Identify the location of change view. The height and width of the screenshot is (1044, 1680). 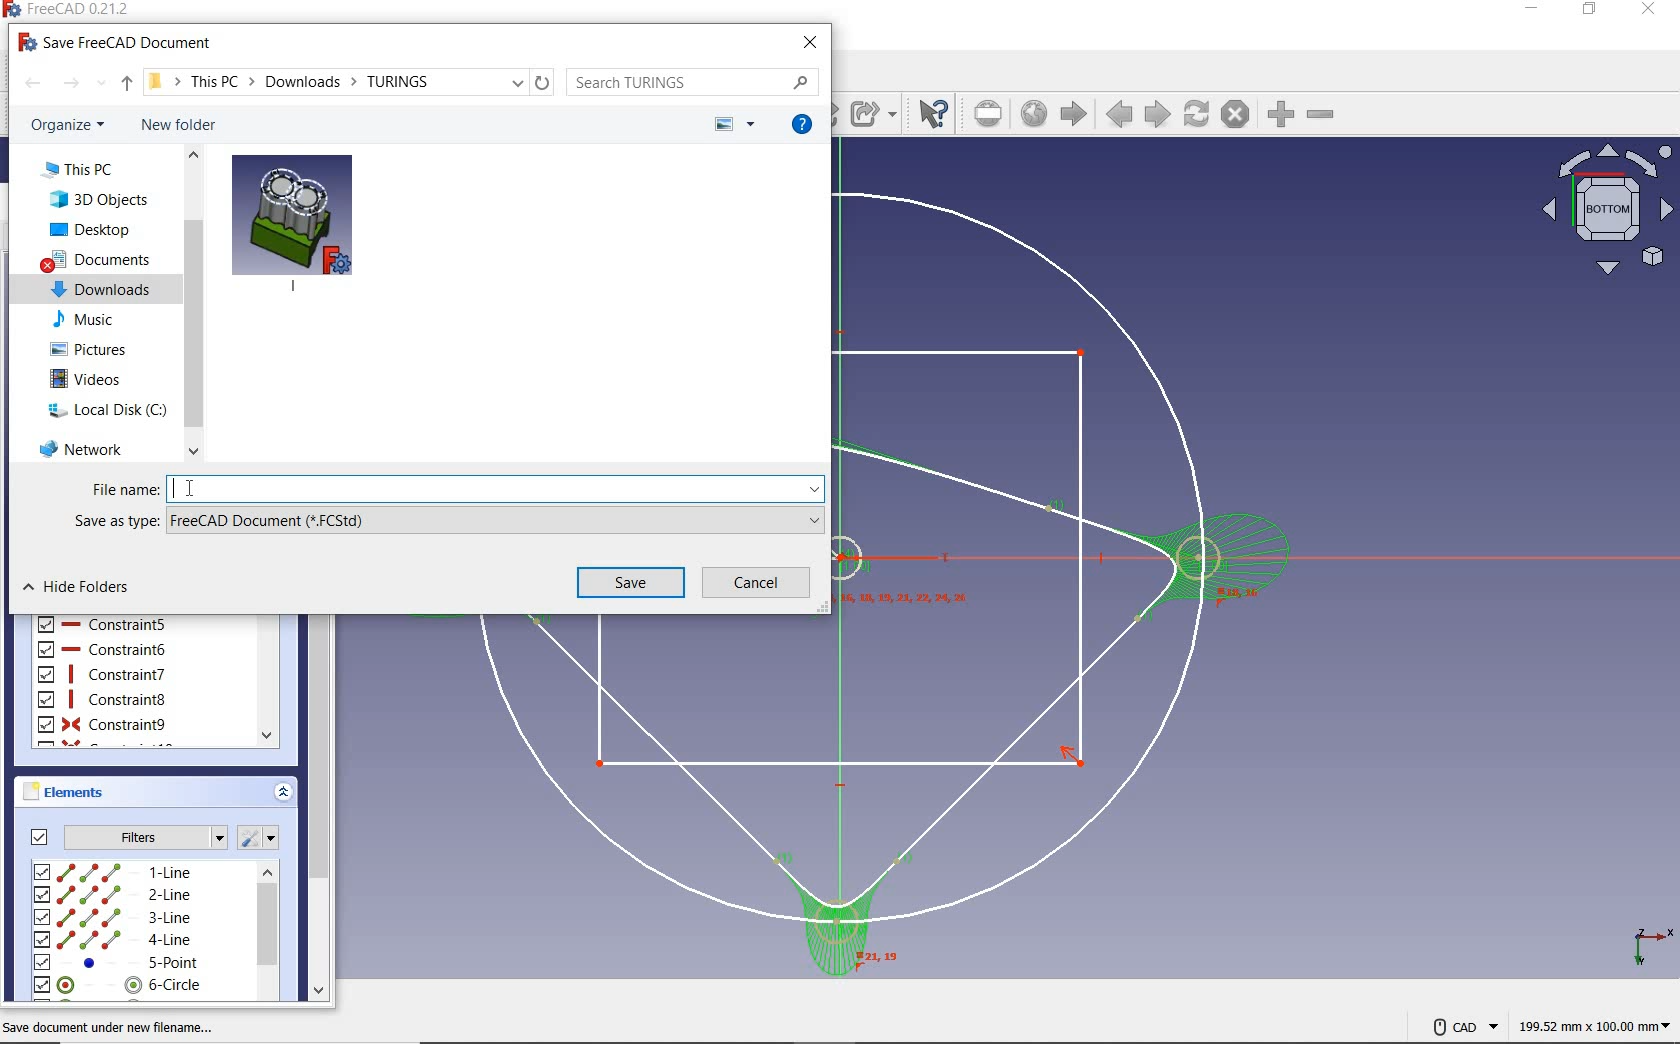
(733, 125).